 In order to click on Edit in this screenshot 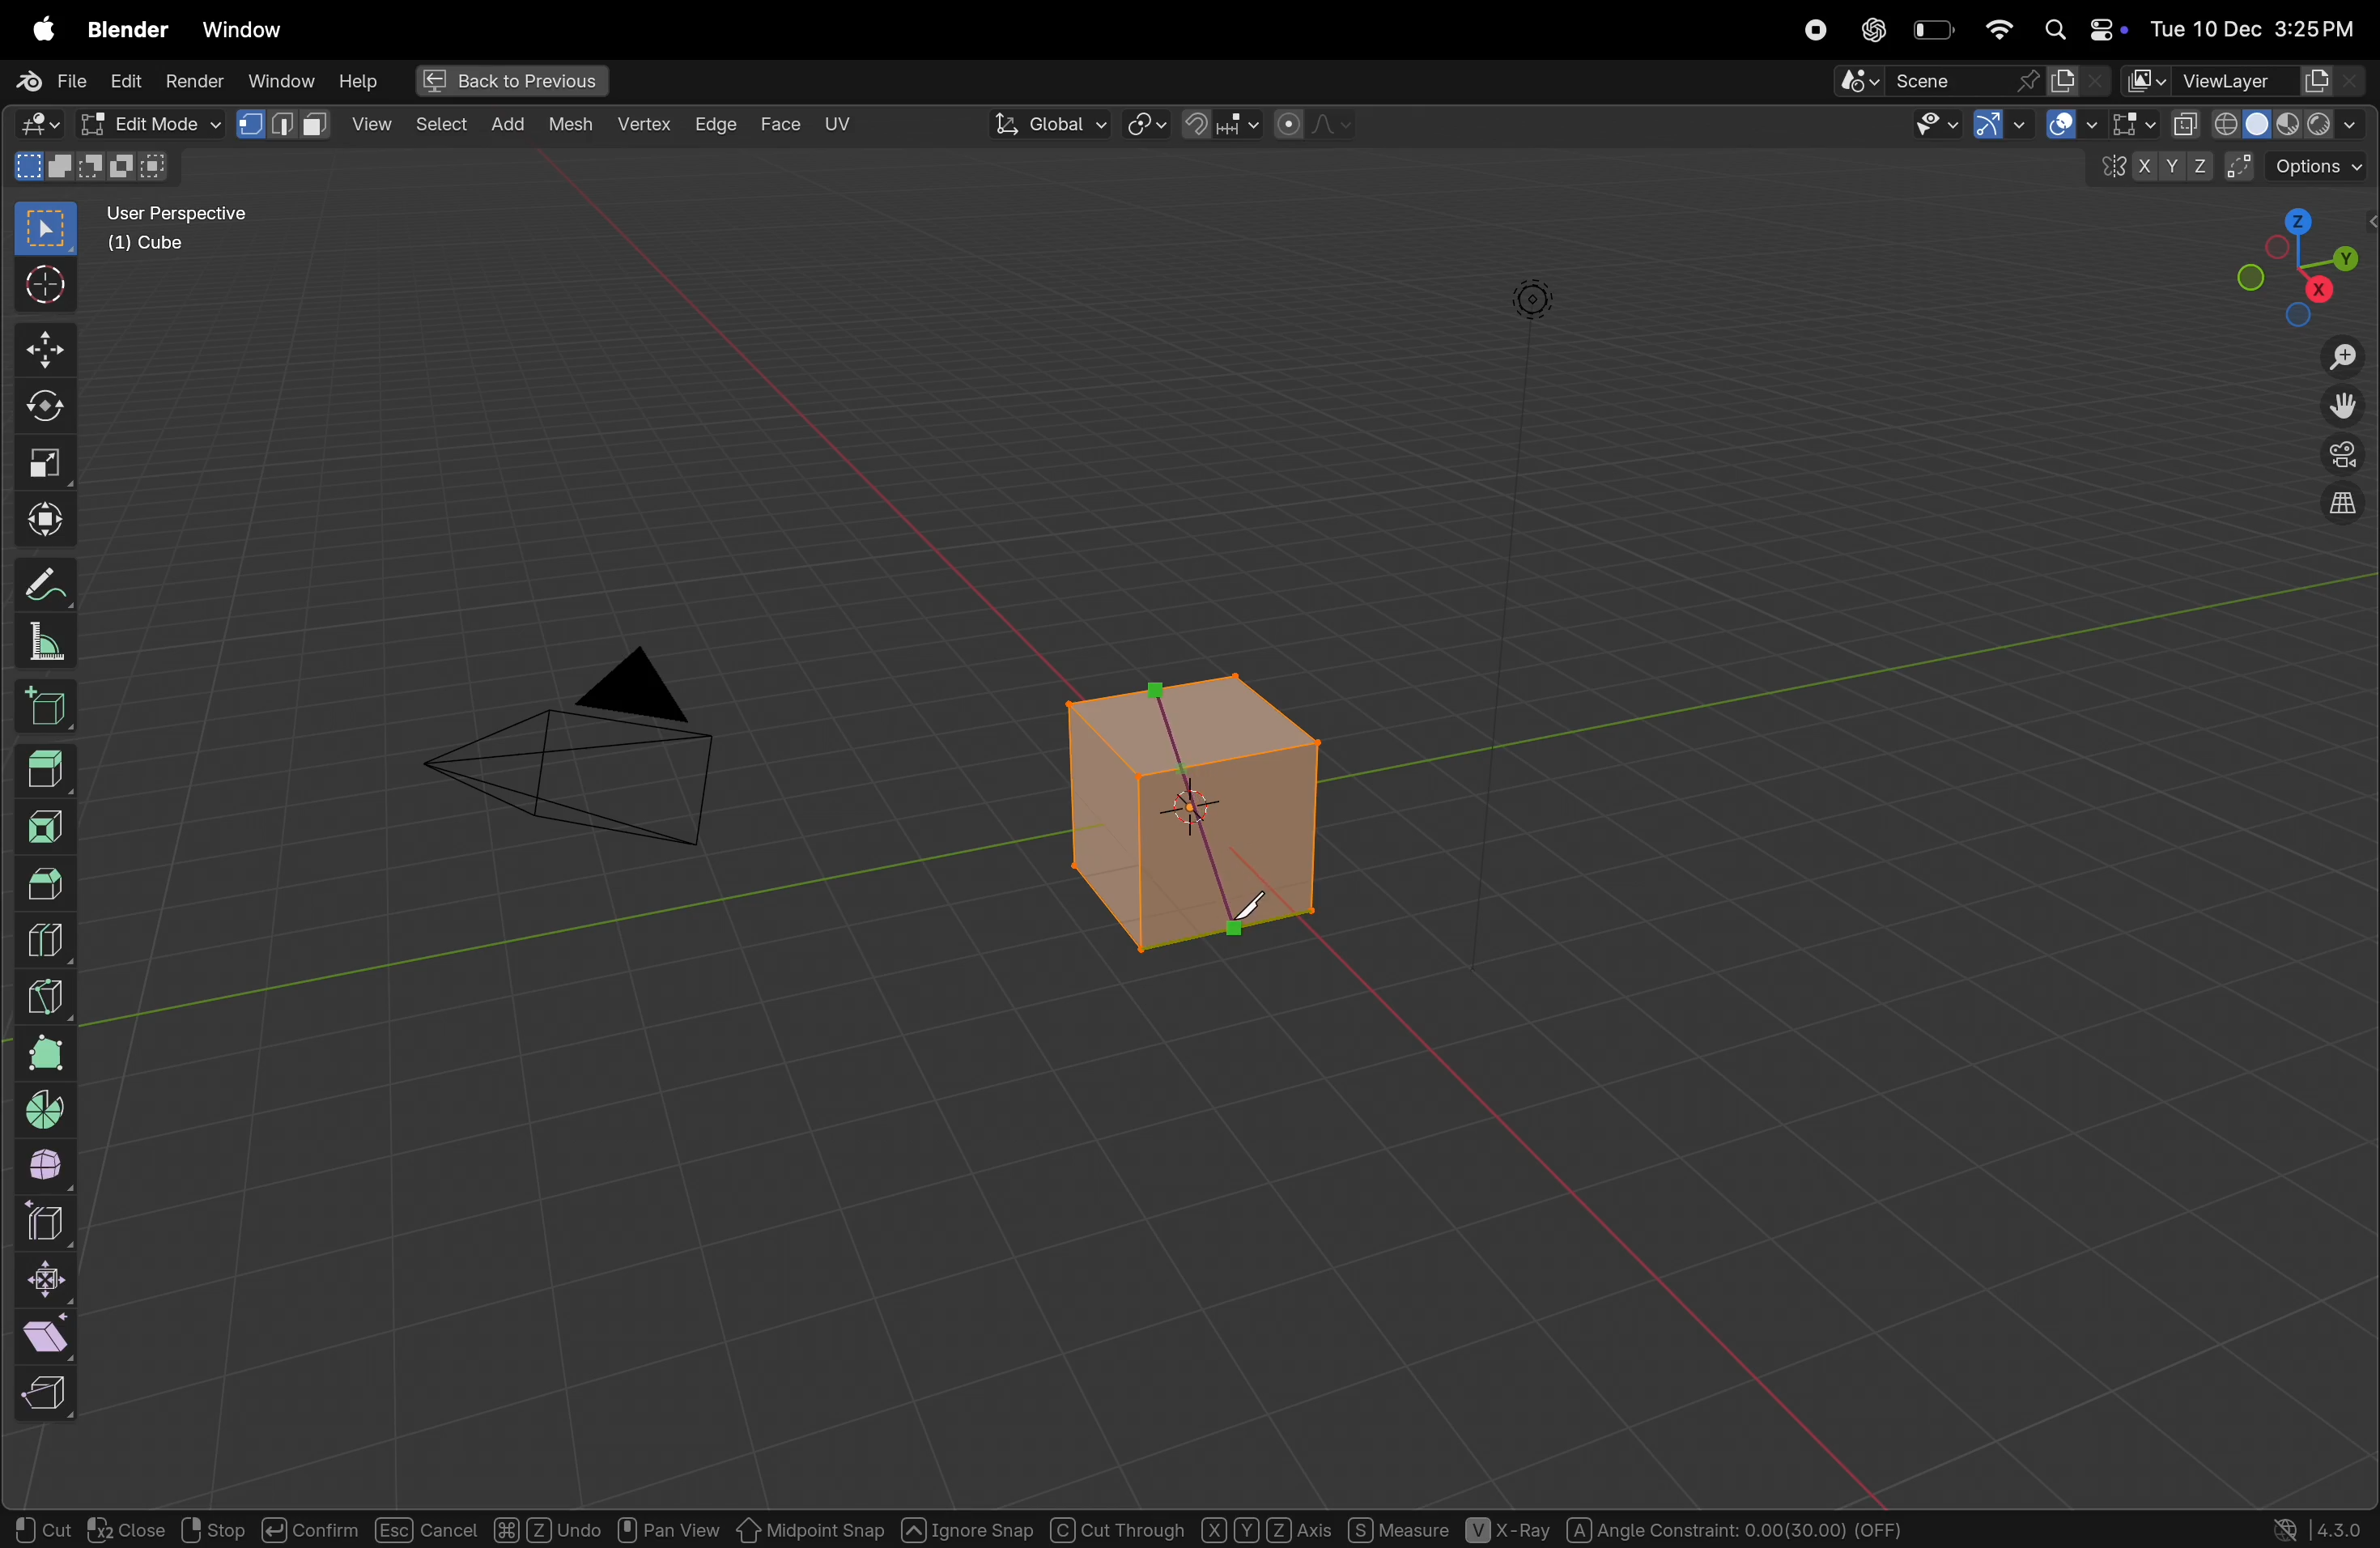, I will do `click(127, 80)`.